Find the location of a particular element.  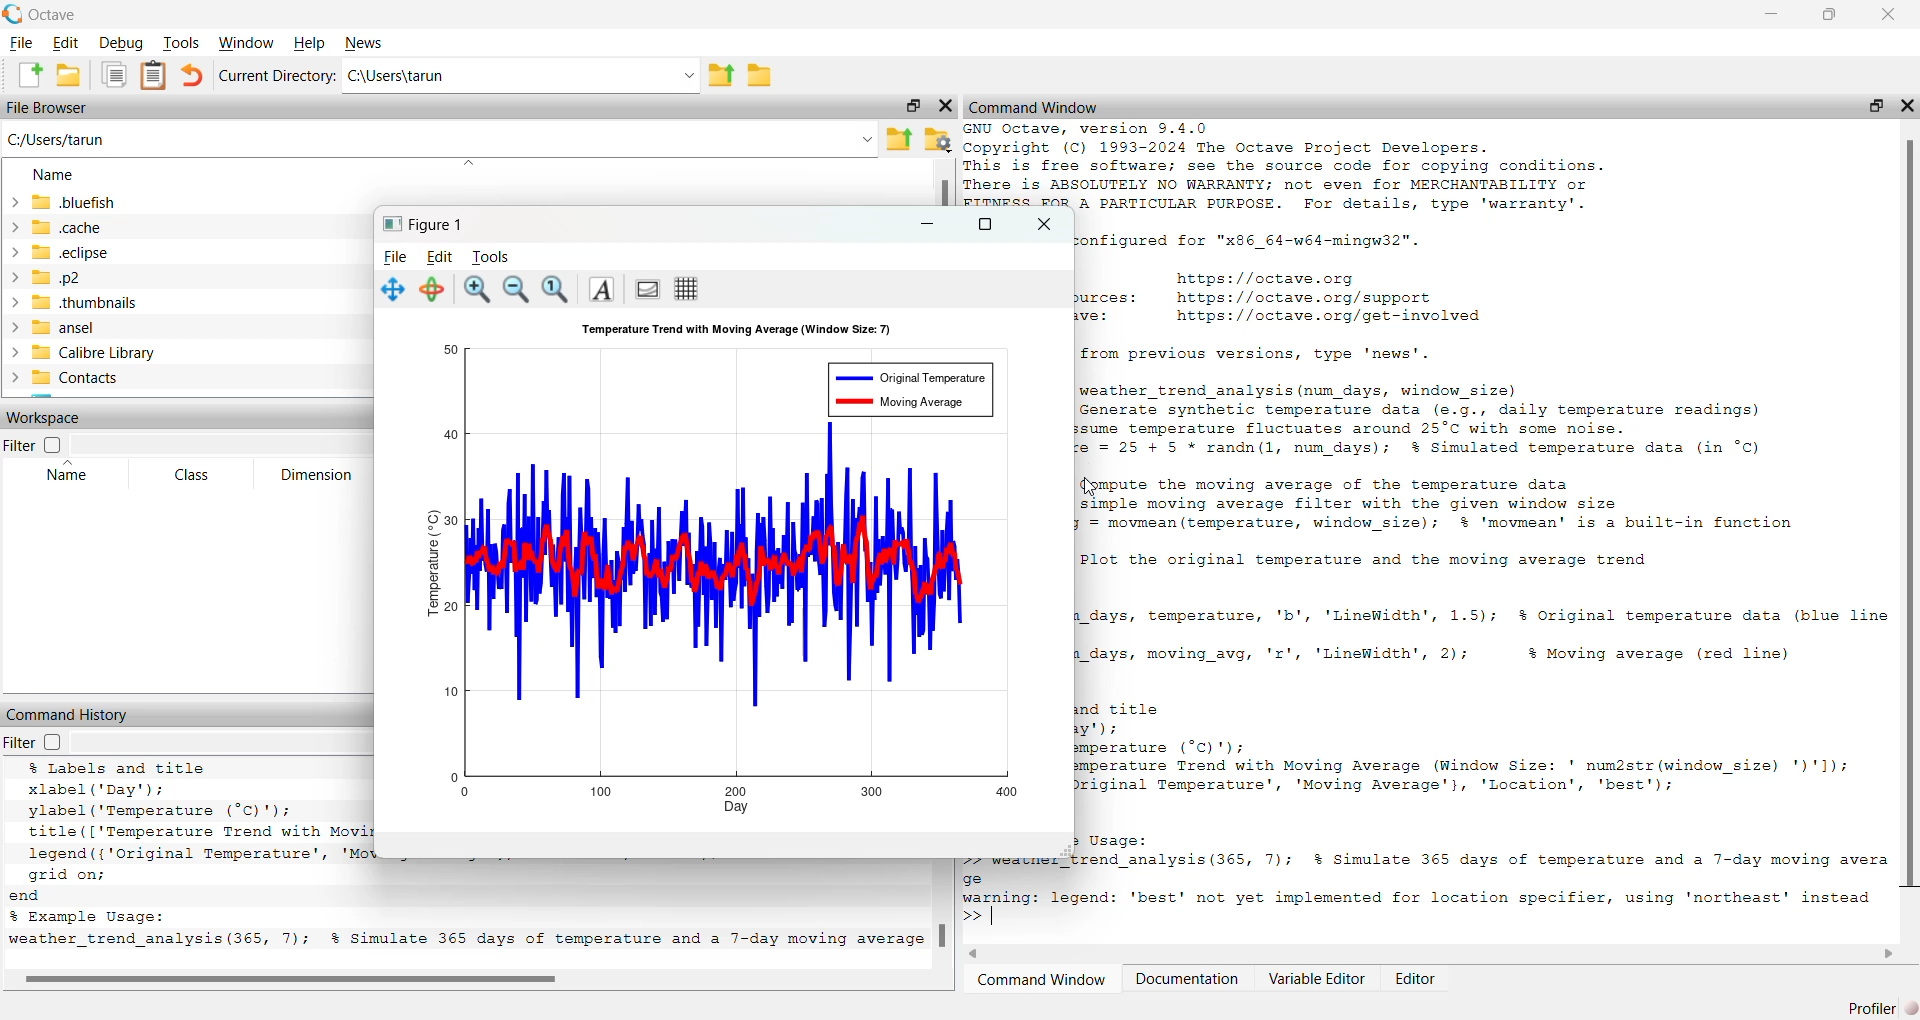

Scrollbar is located at coordinates (941, 938).